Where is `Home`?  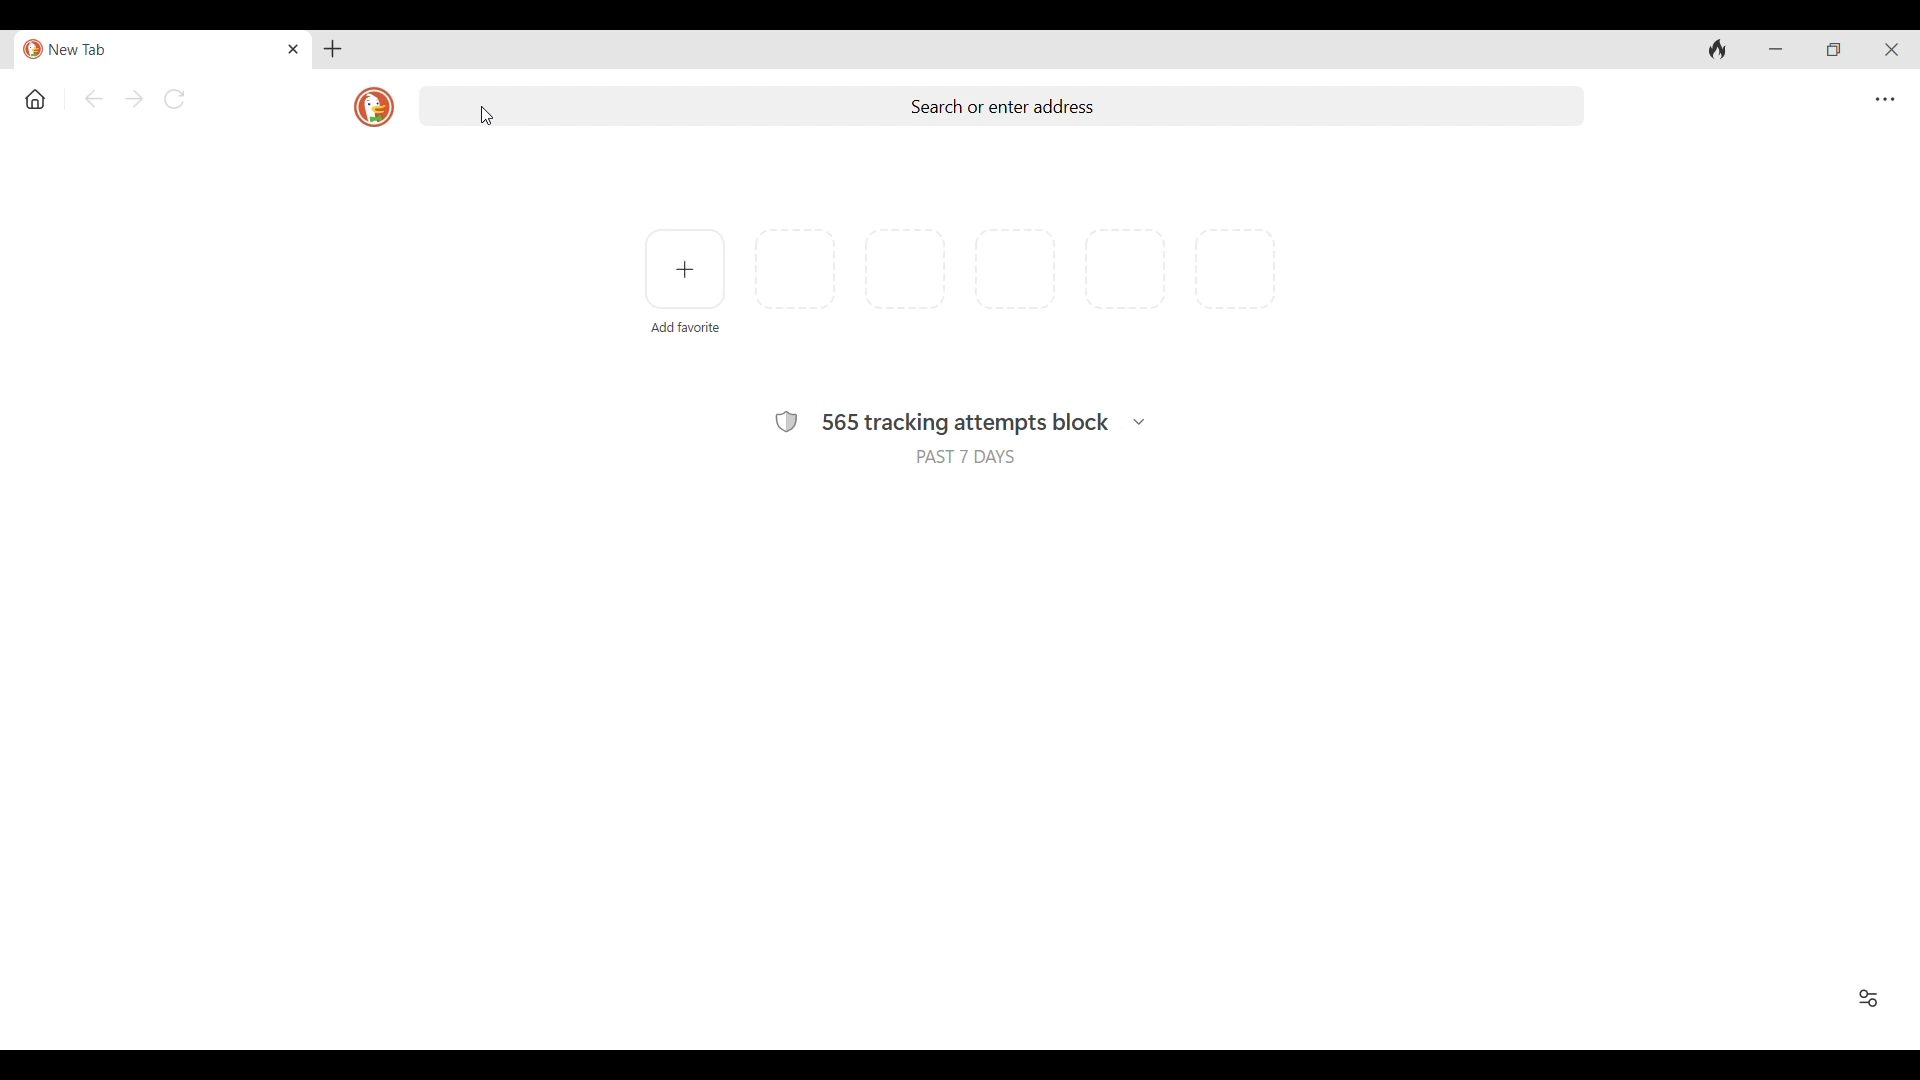
Home is located at coordinates (36, 100).